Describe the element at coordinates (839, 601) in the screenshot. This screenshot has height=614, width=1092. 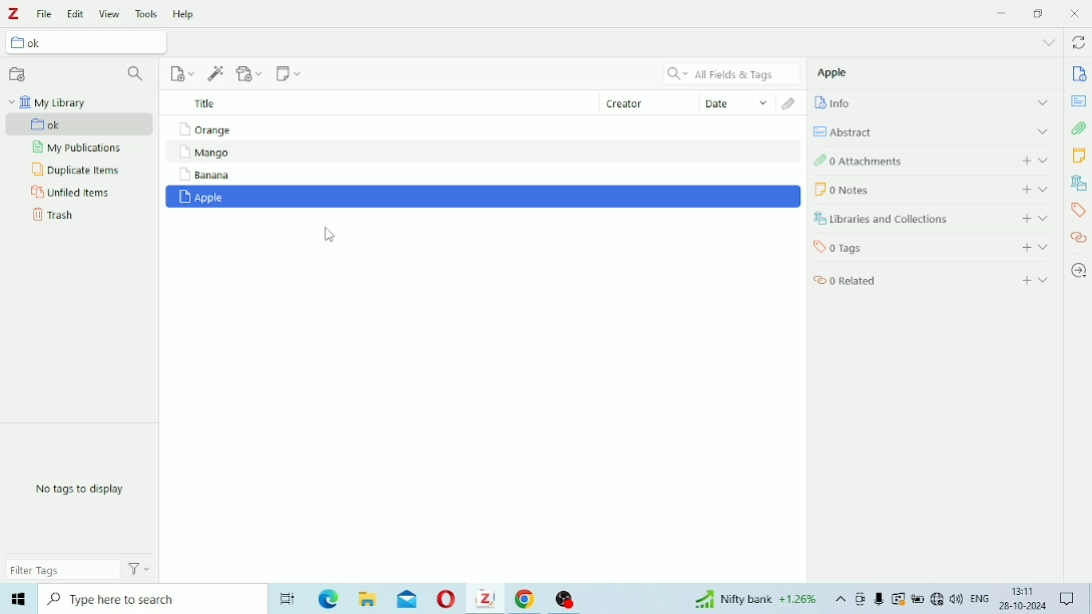
I see `Show hidden icons` at that location.